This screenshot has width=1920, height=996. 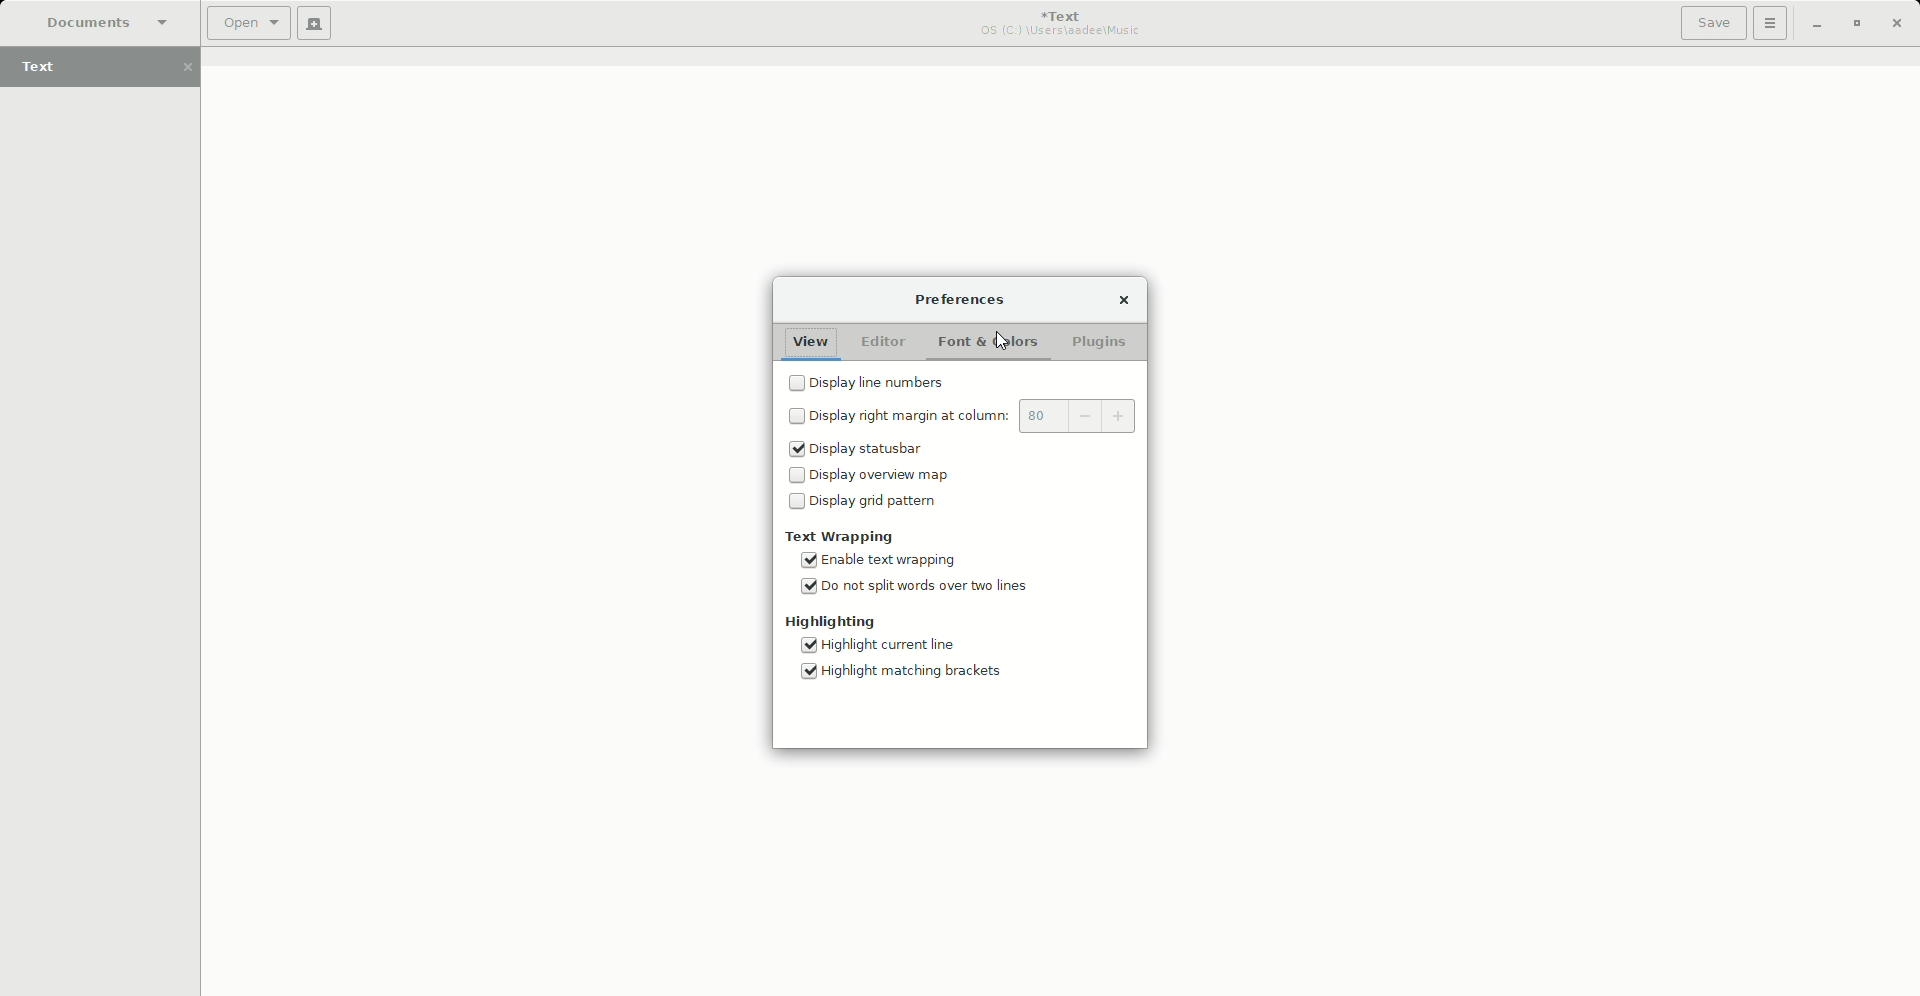 I want to click on New, so click(x=315, y=23).